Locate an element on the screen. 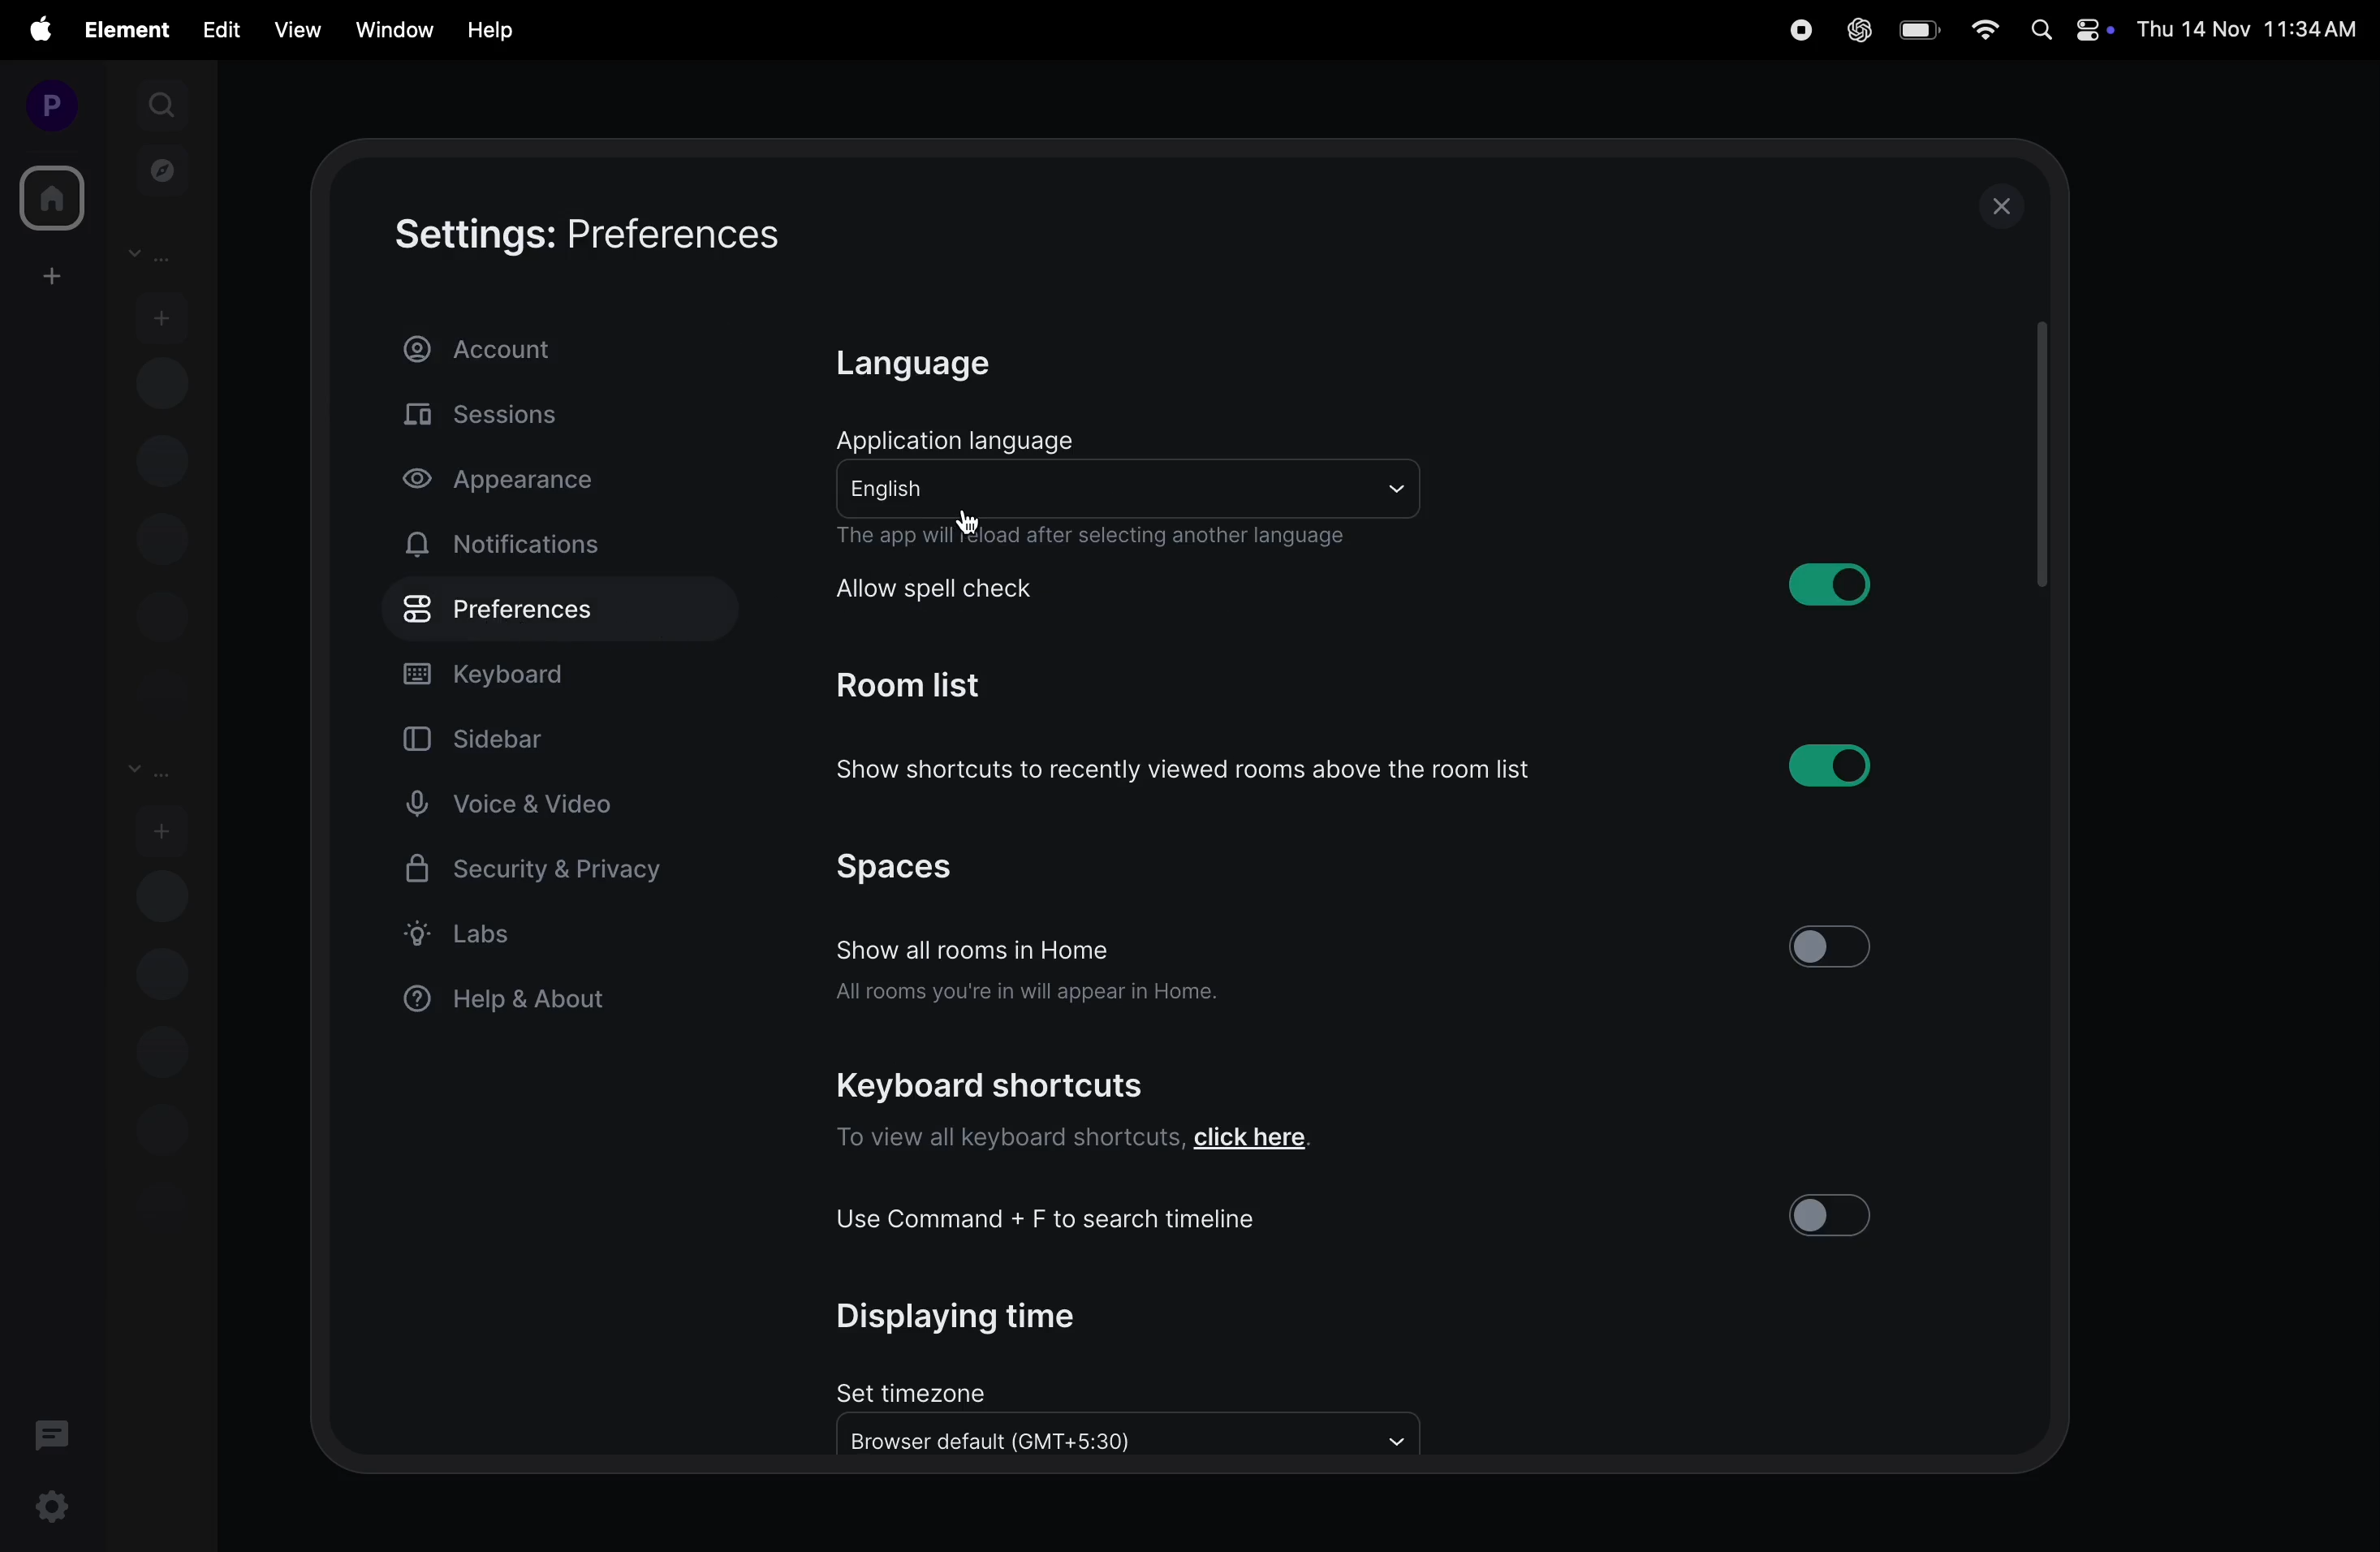  set time zone is located at coordinates (921, 1393).